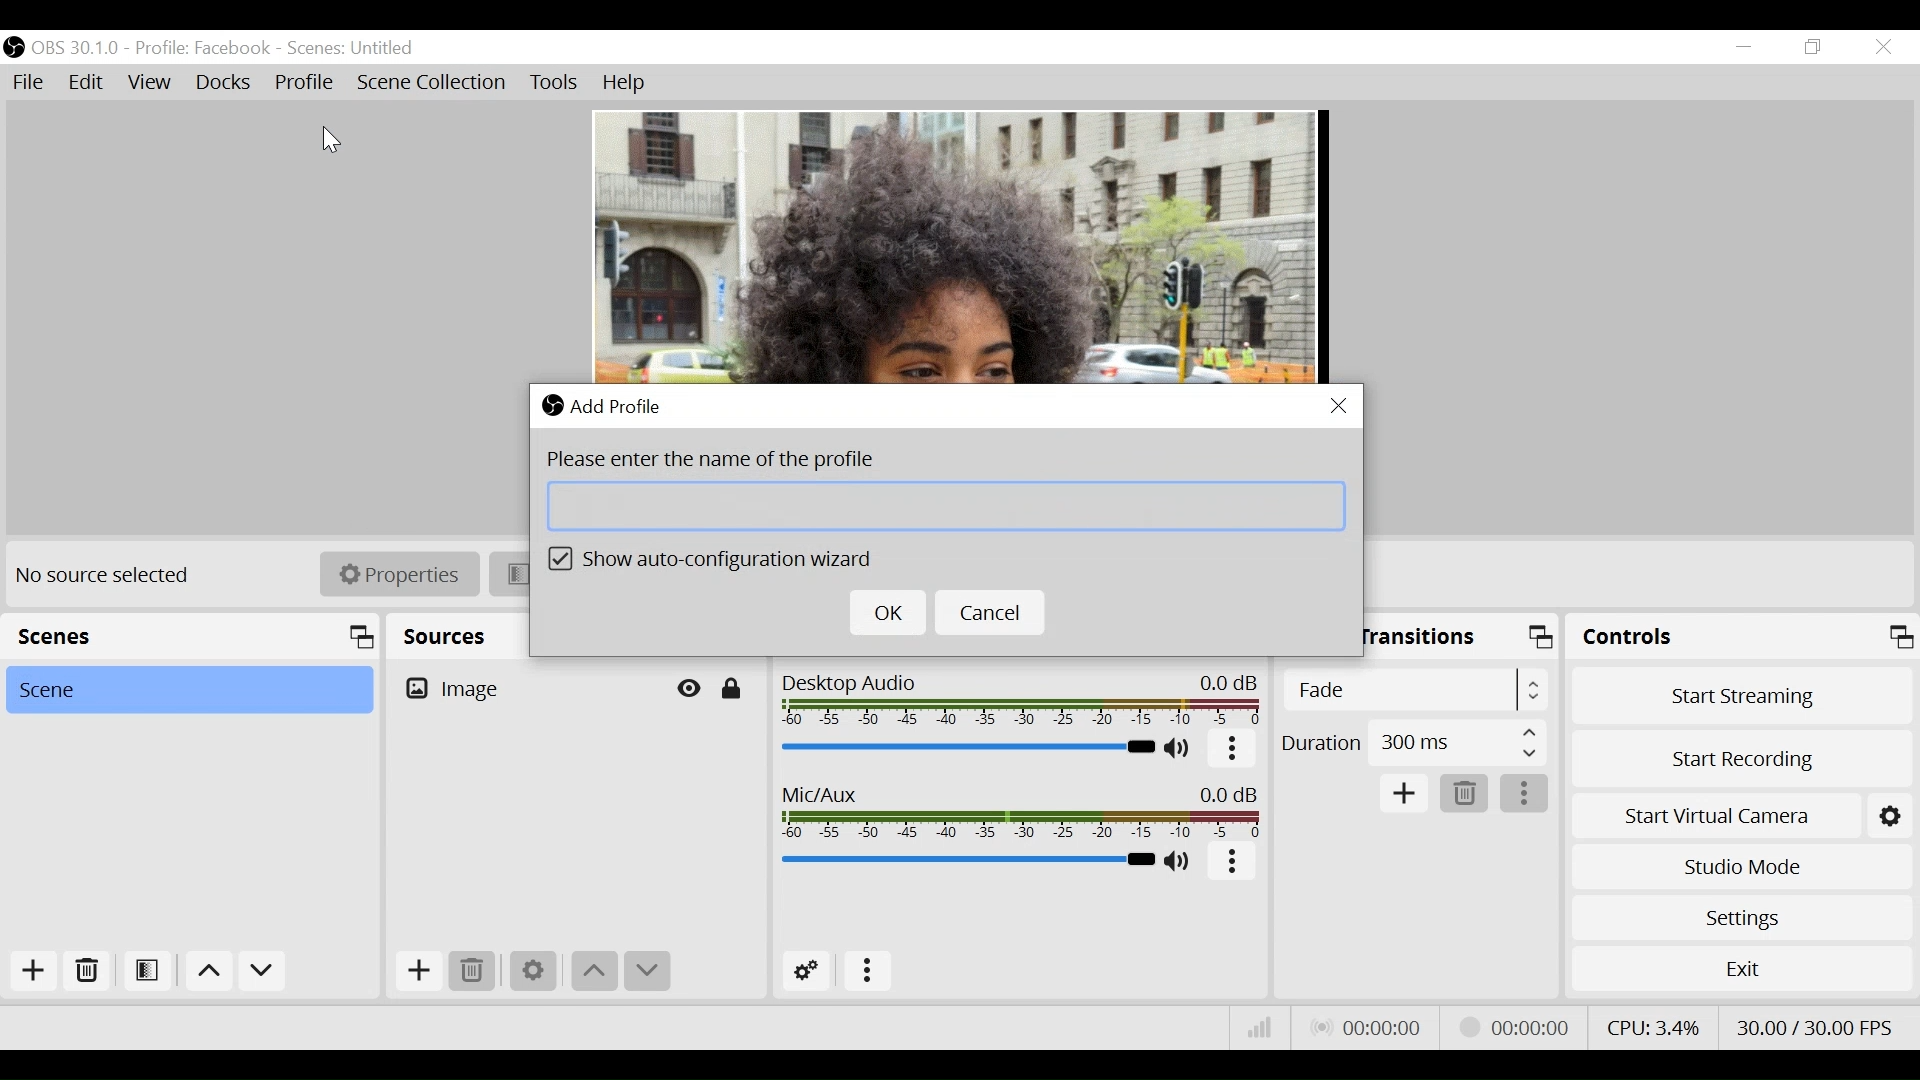 The width and height of the screenshot is (1920, 1080). I want to click on OBS Version, so click(77, 47).